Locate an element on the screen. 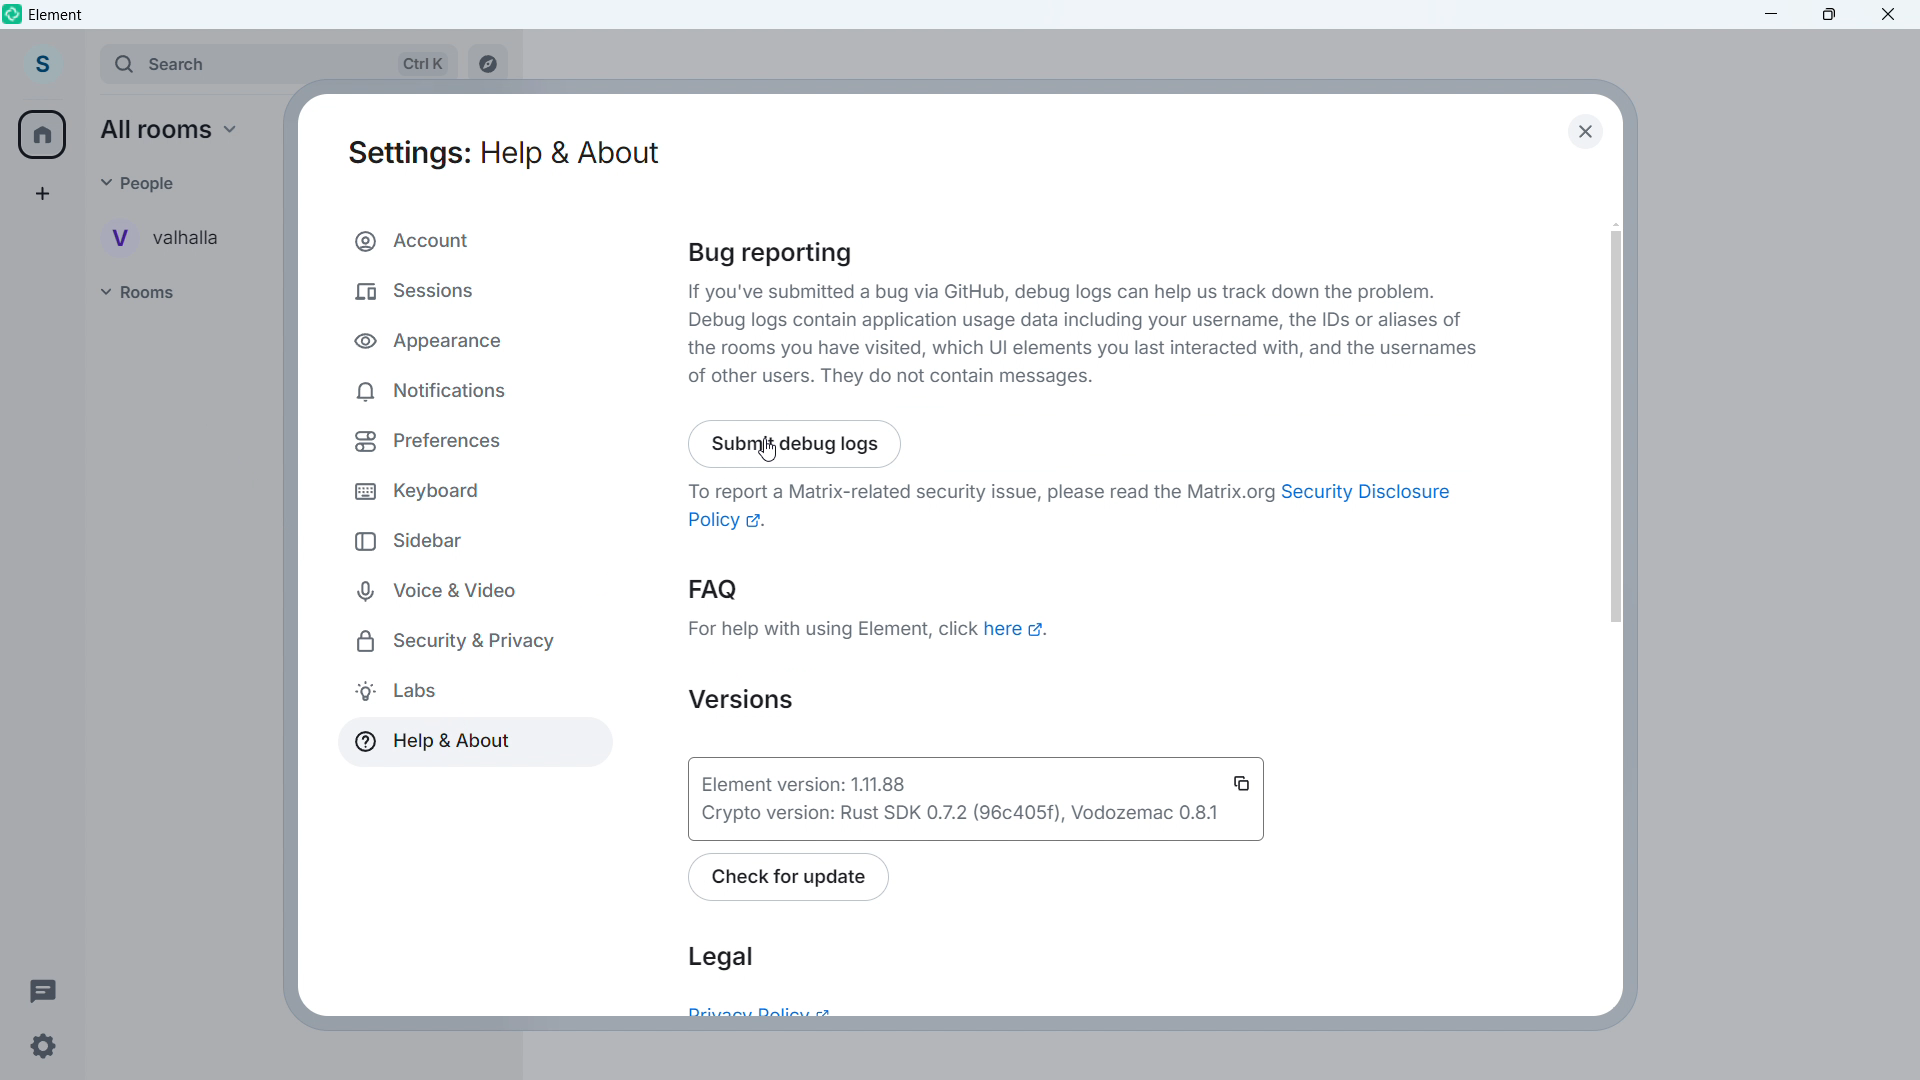  Copy version details is located at coordinates (1244, 781).